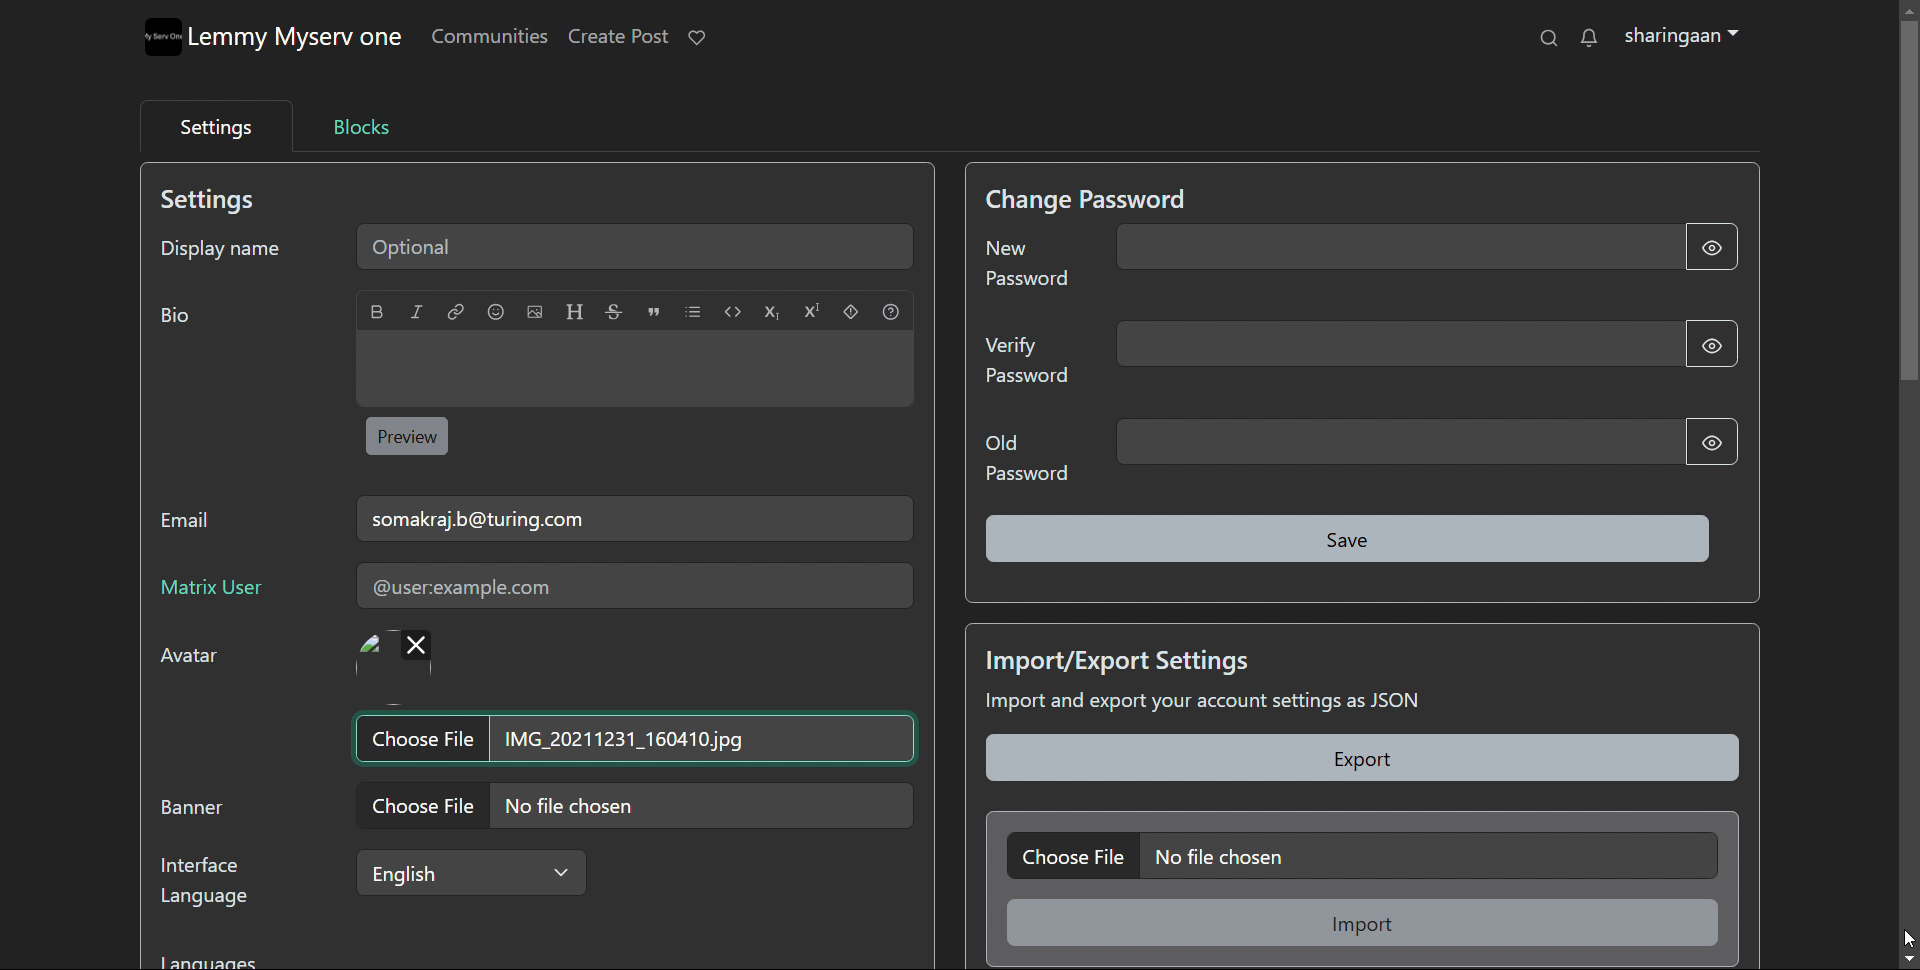 Image resolution: width=1920 pixels, height=970 pixels. I want to click on spoiler, so click(852, 311).